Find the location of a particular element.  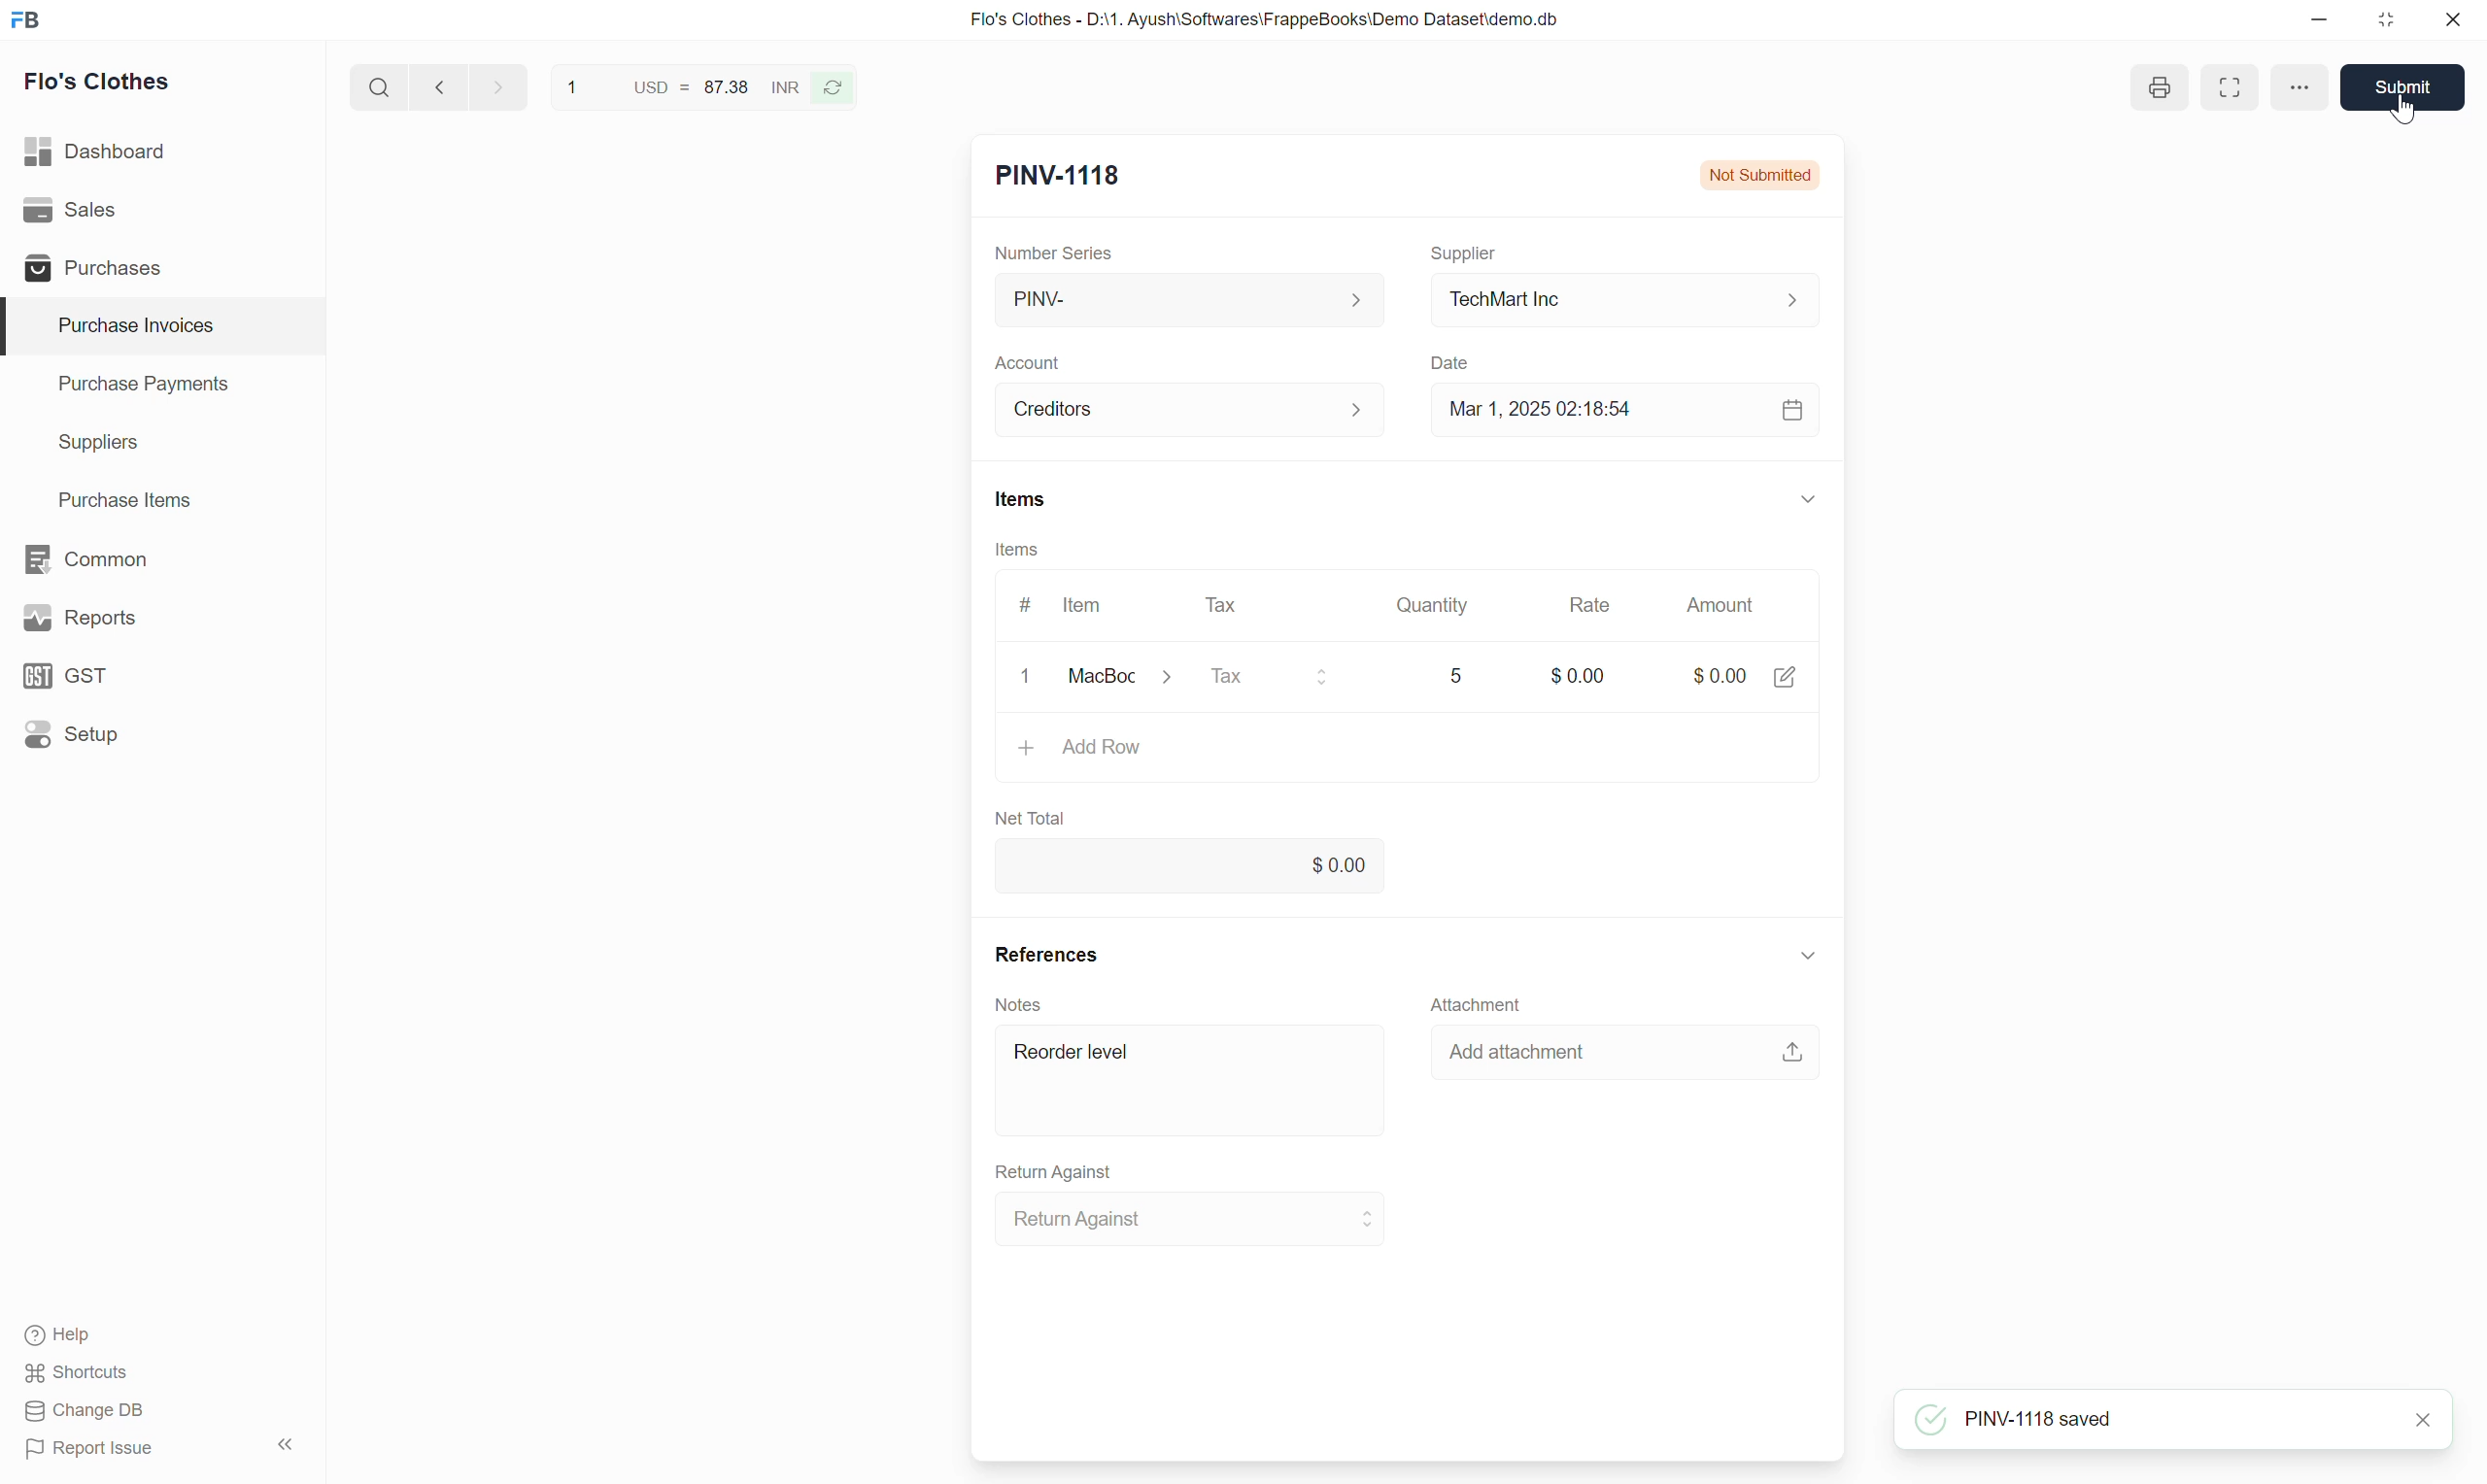

Reorder level is located at coordinates (1192, 1079).